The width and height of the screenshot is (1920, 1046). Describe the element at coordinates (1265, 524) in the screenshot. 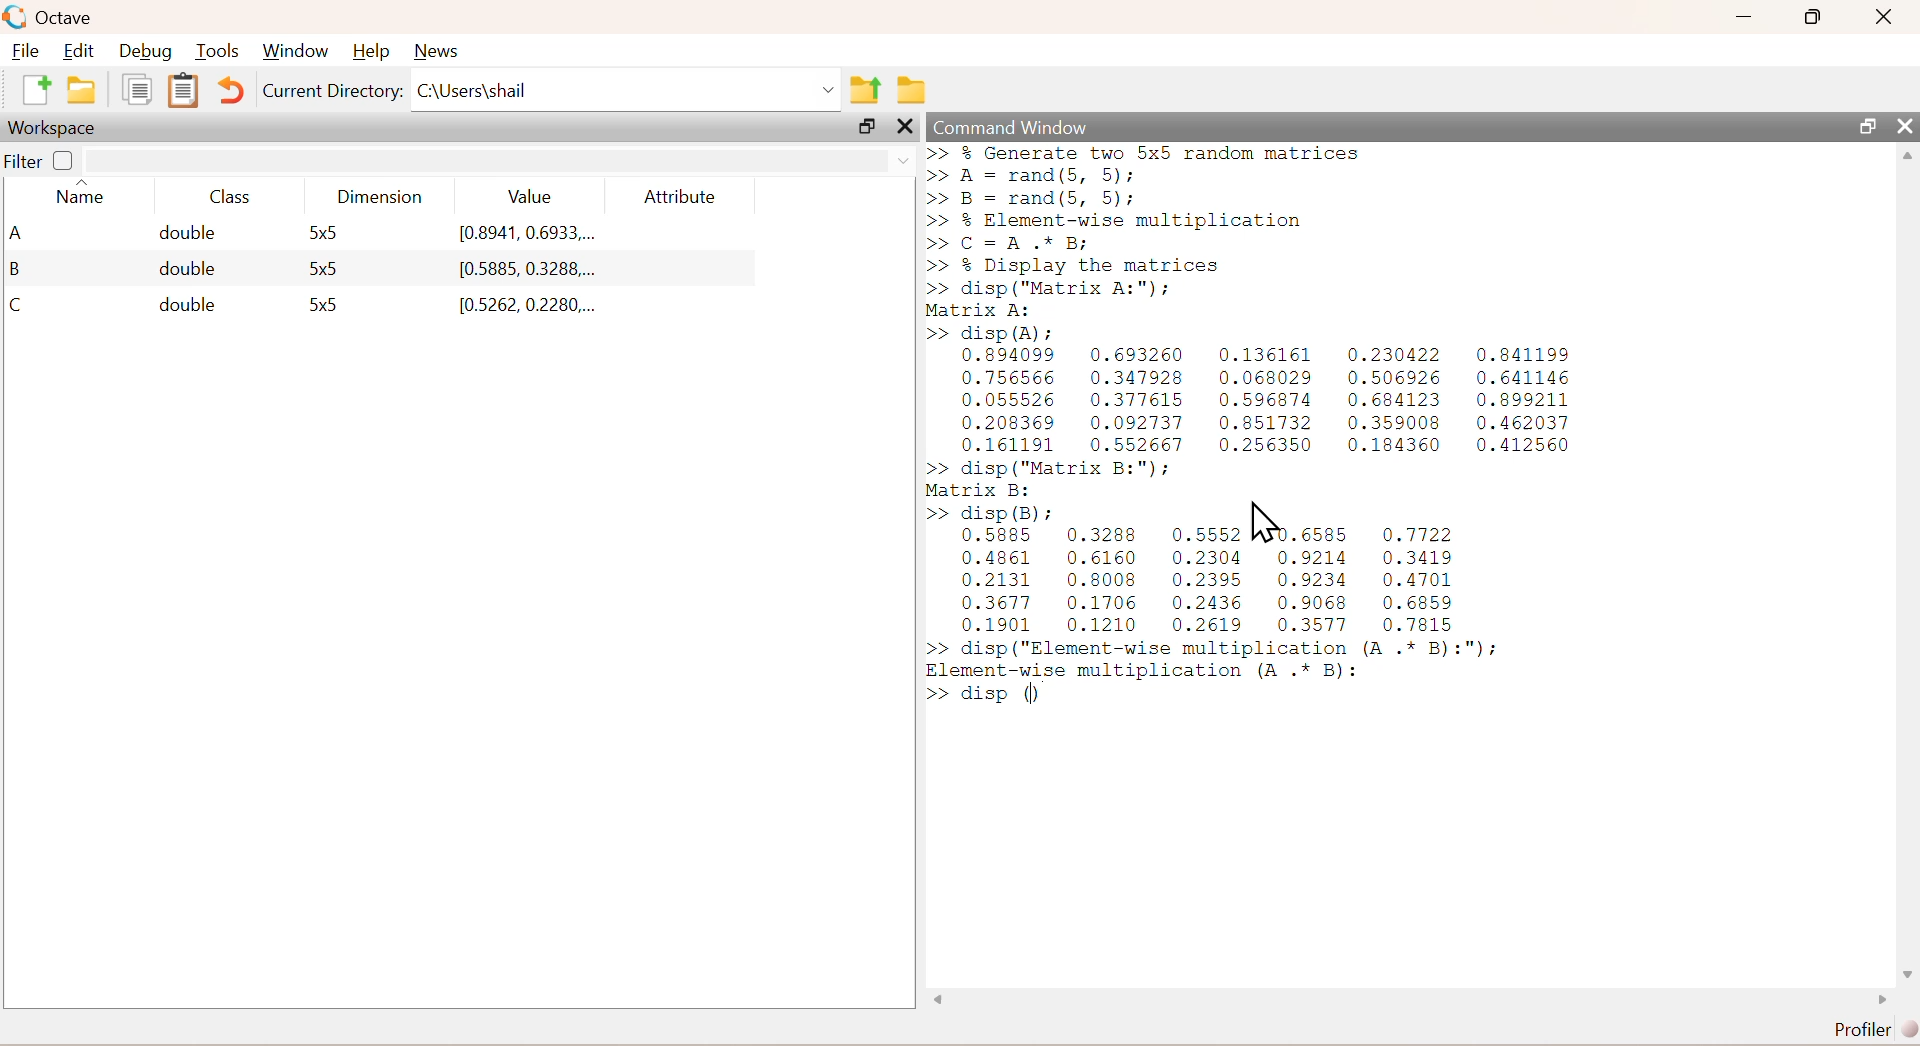

I see `Cursor` at that location.